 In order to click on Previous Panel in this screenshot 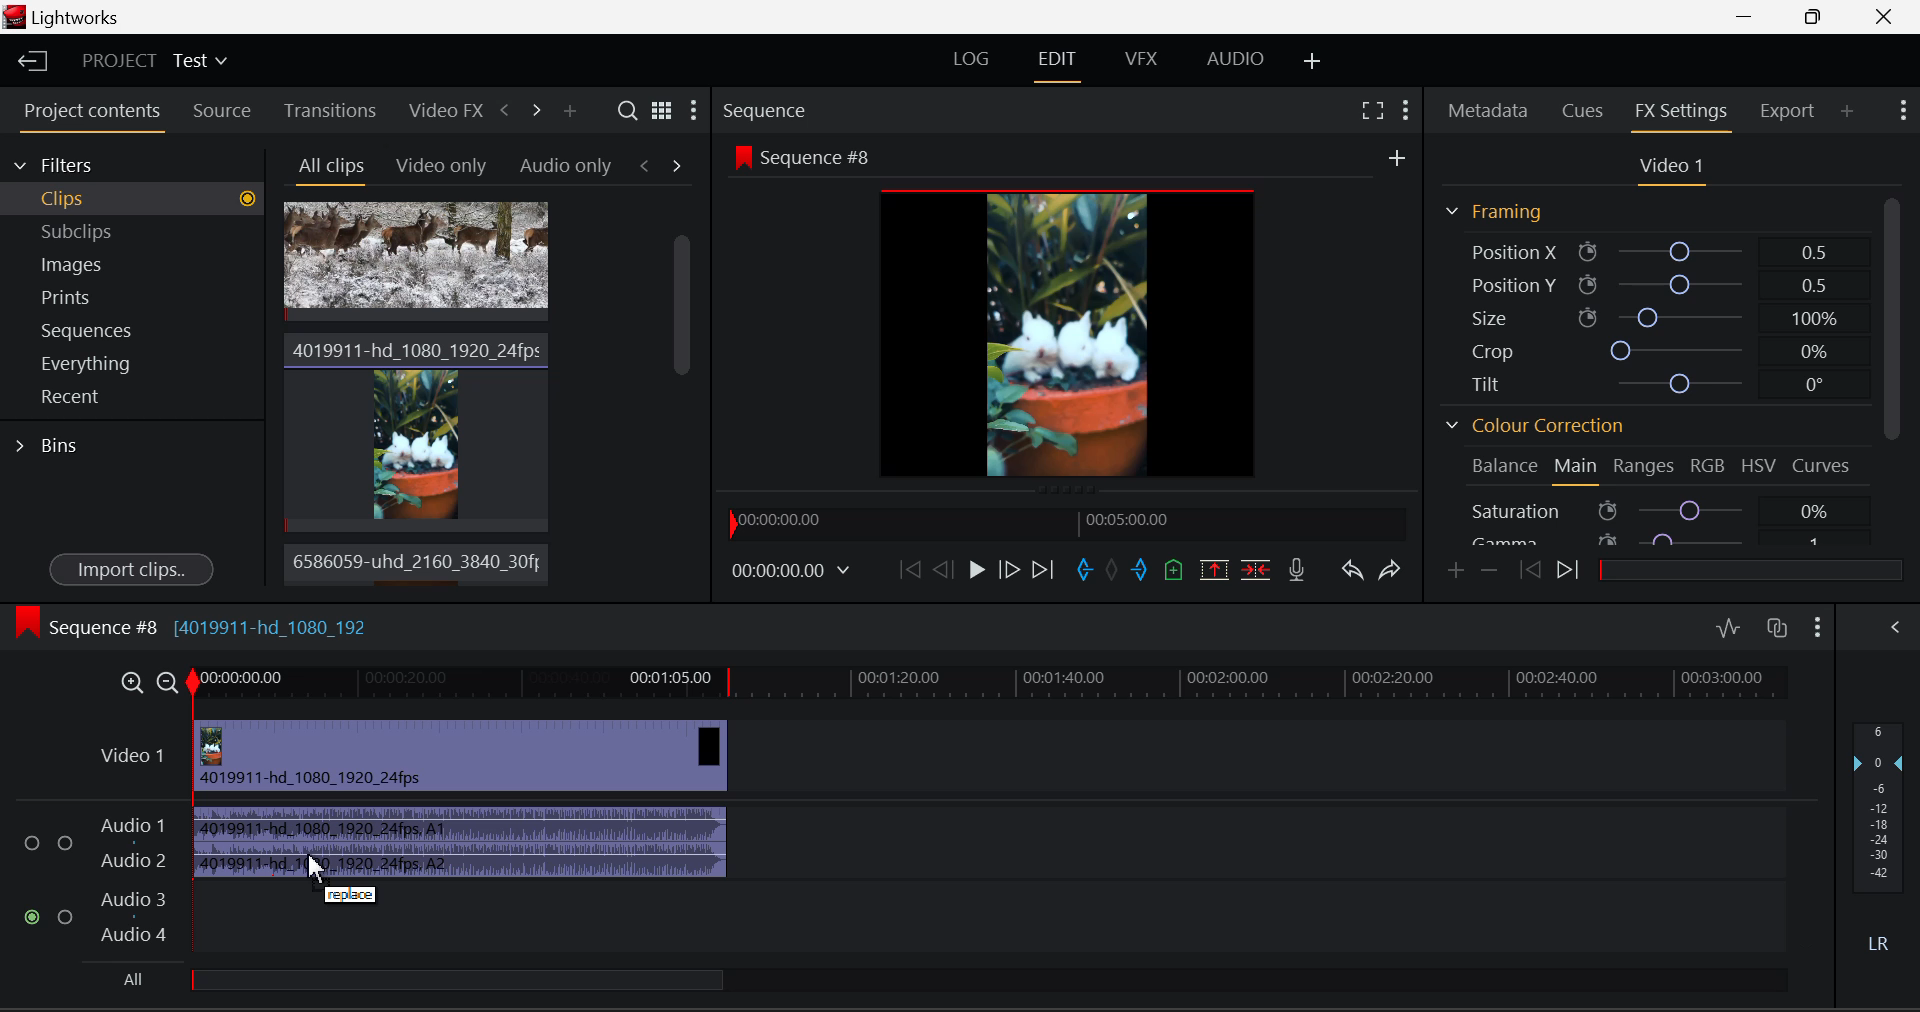, I will do `click(504, 113)`.